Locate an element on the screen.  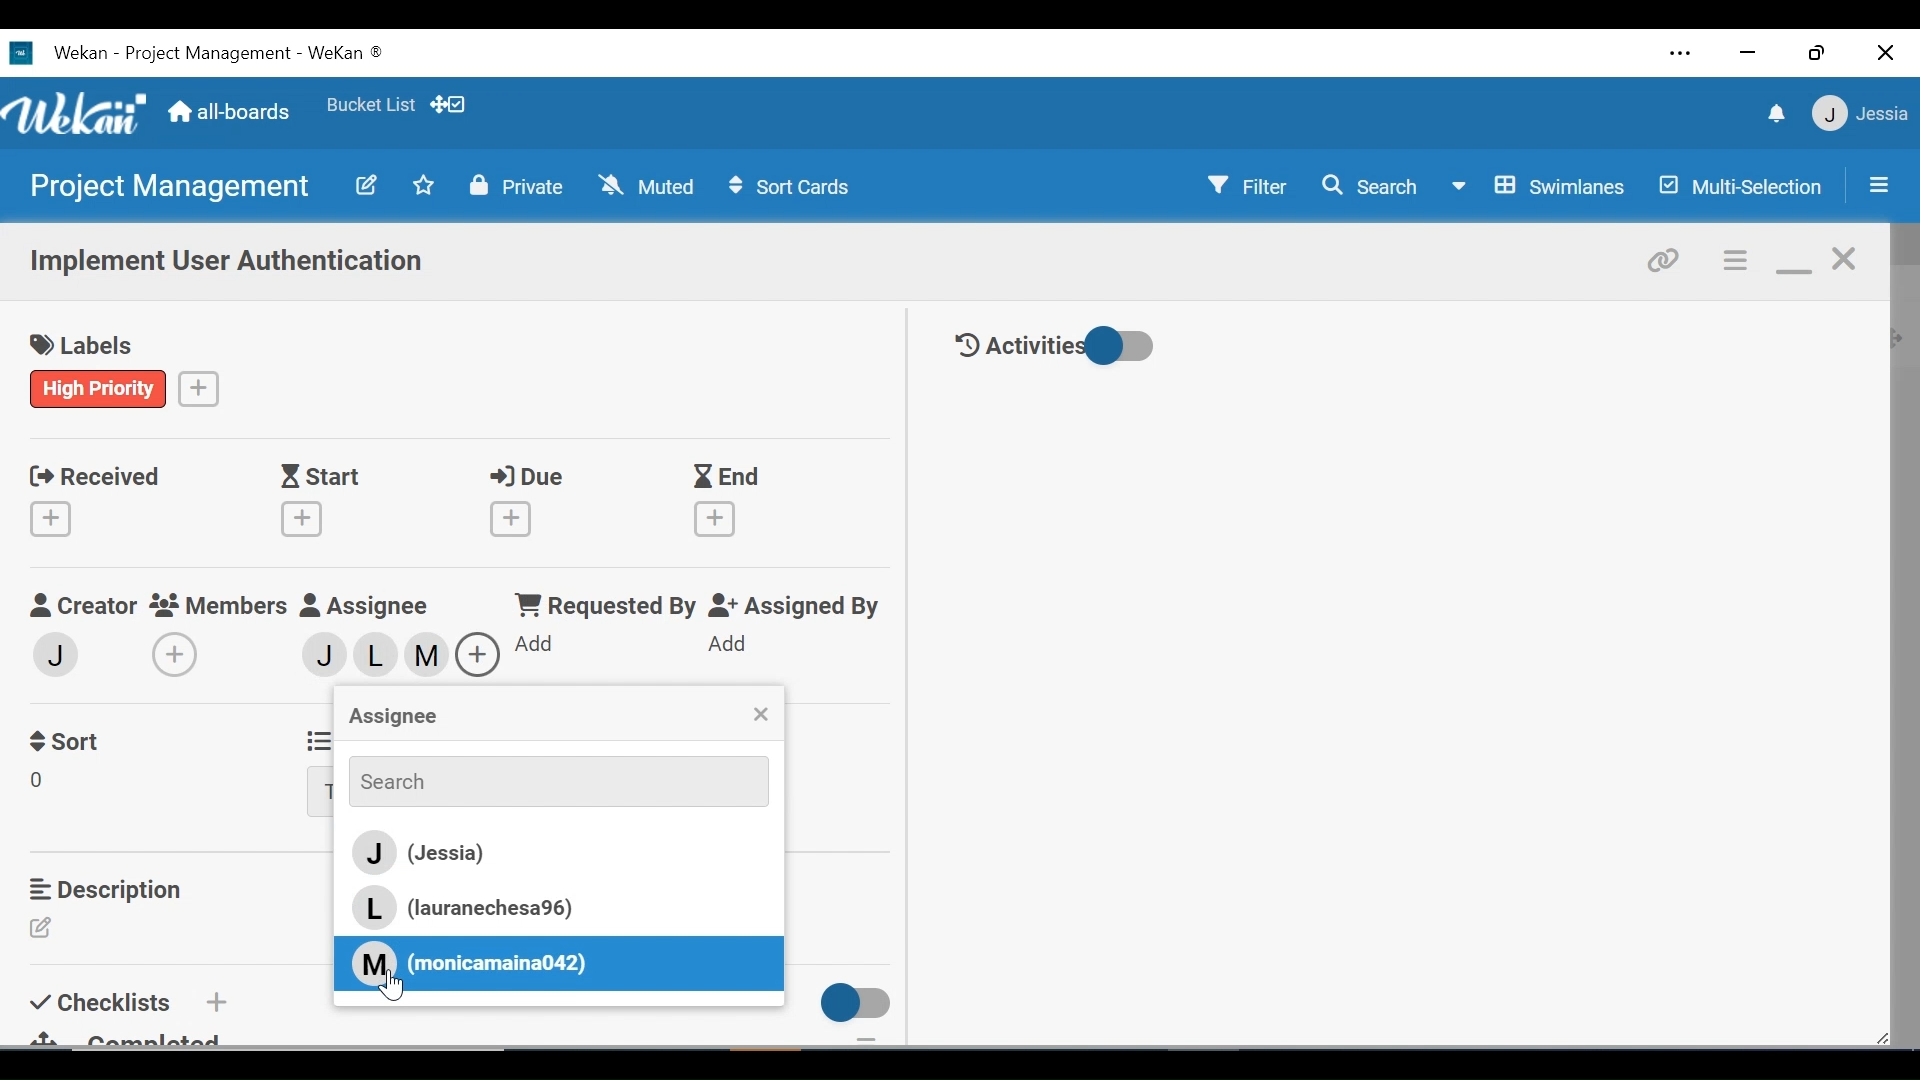
Card actions is located at coordinates (1737, 261).